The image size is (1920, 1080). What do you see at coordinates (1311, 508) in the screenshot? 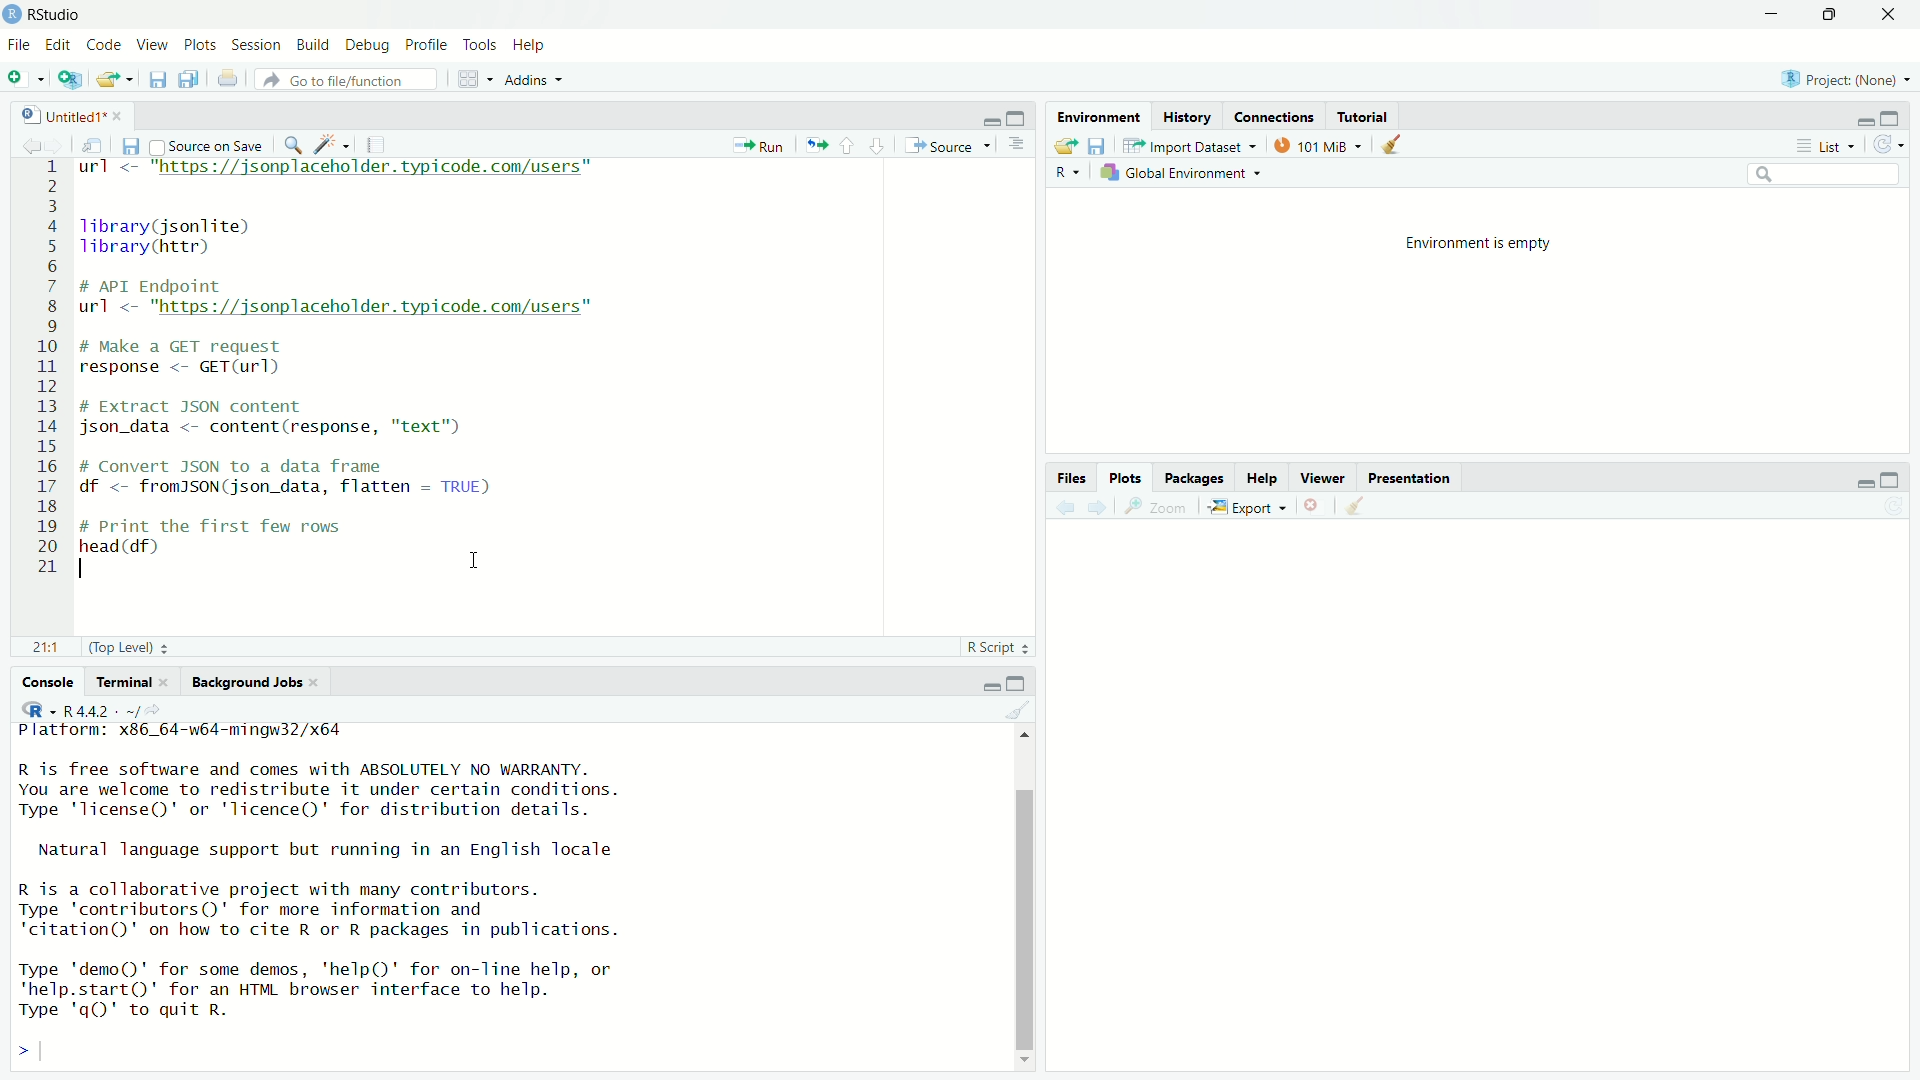
I see `Delete` at bounding box center [1311, 508].